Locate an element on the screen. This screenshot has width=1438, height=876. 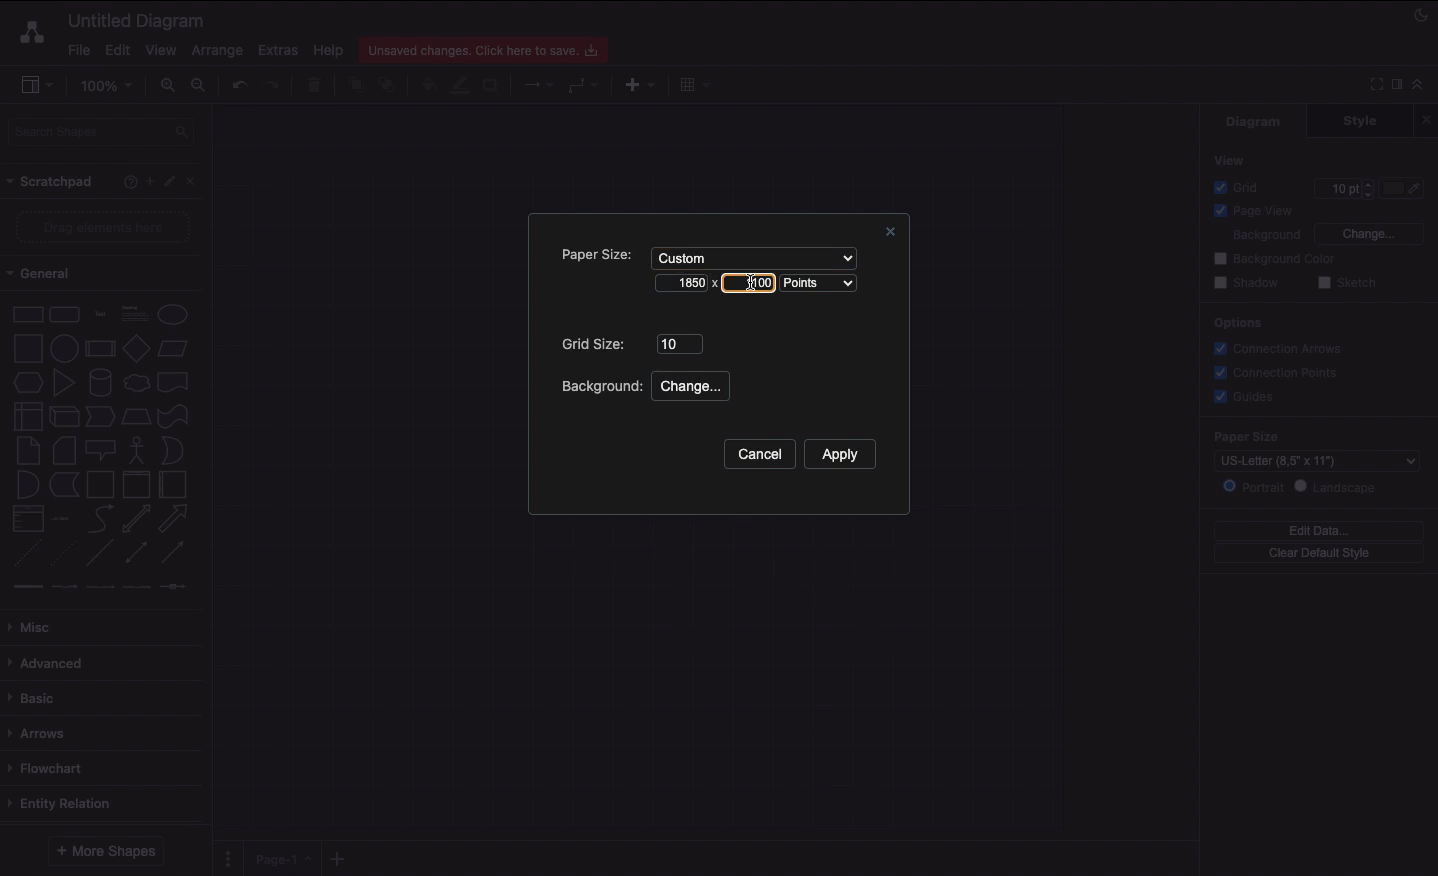
Text is located at coordinates (100, 315).